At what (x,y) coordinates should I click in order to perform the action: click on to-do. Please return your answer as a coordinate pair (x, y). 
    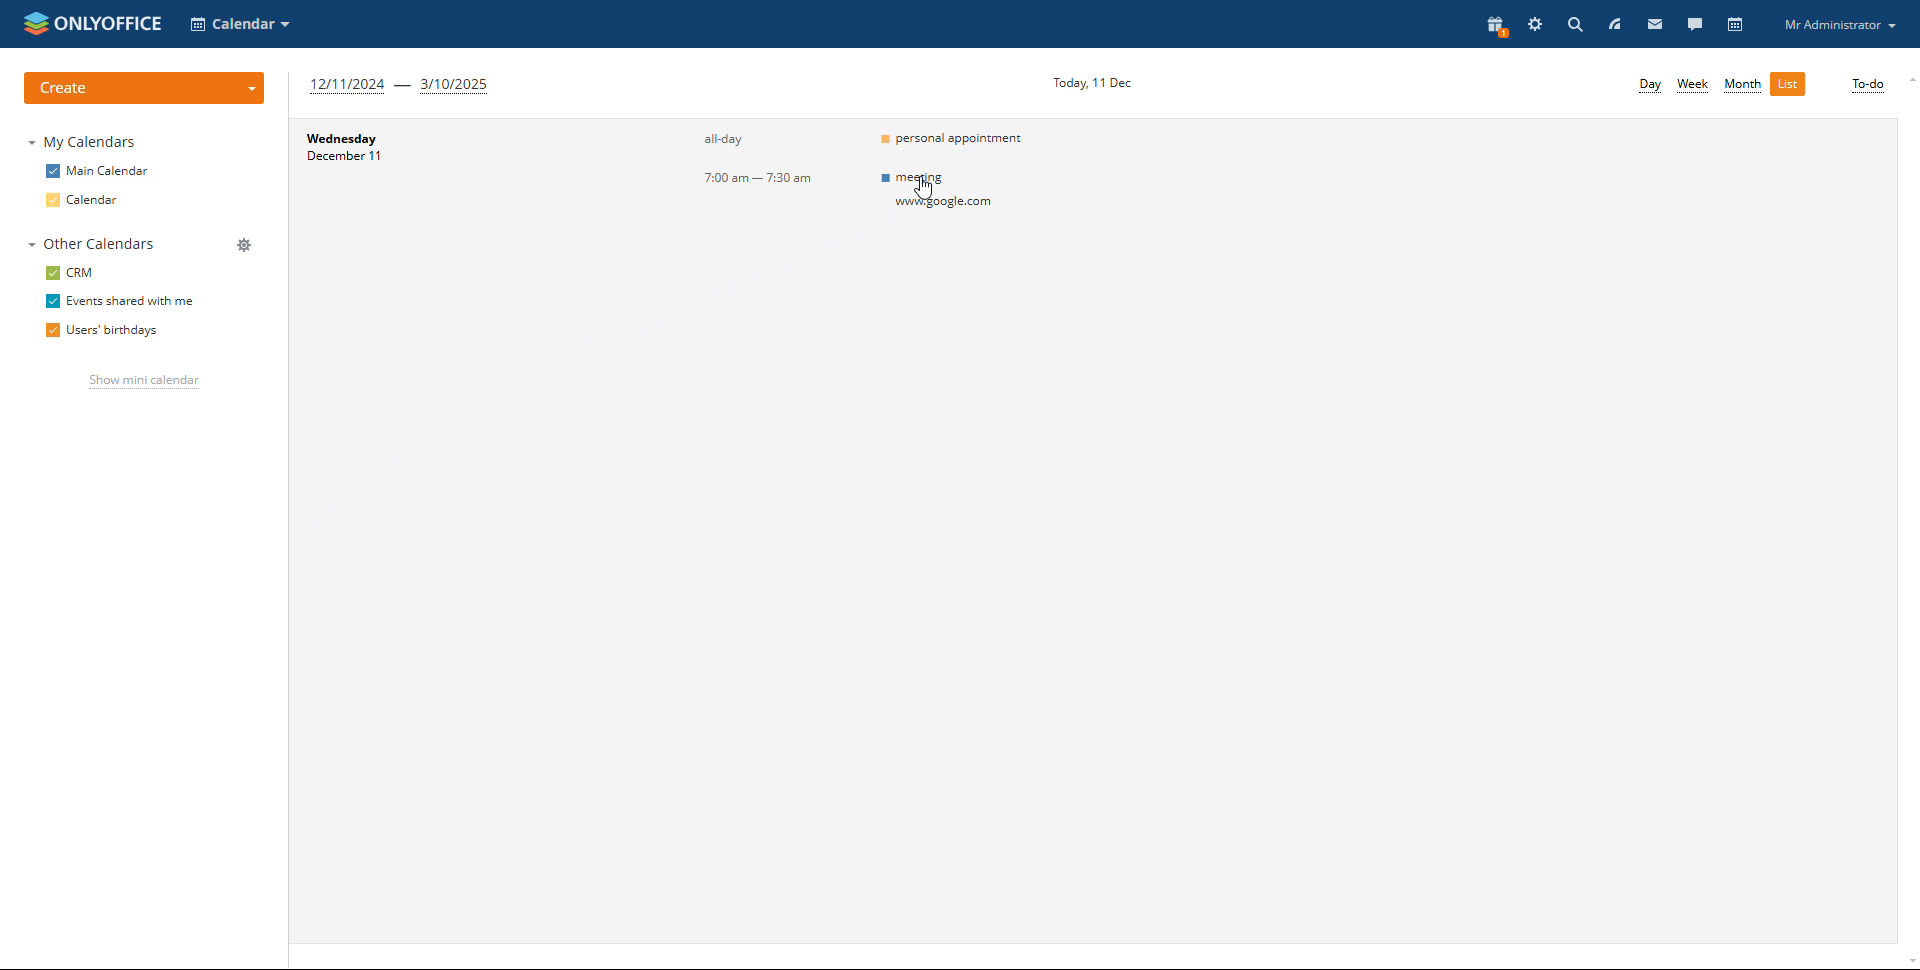
    Looking at the image, I should click on (1868, 86).